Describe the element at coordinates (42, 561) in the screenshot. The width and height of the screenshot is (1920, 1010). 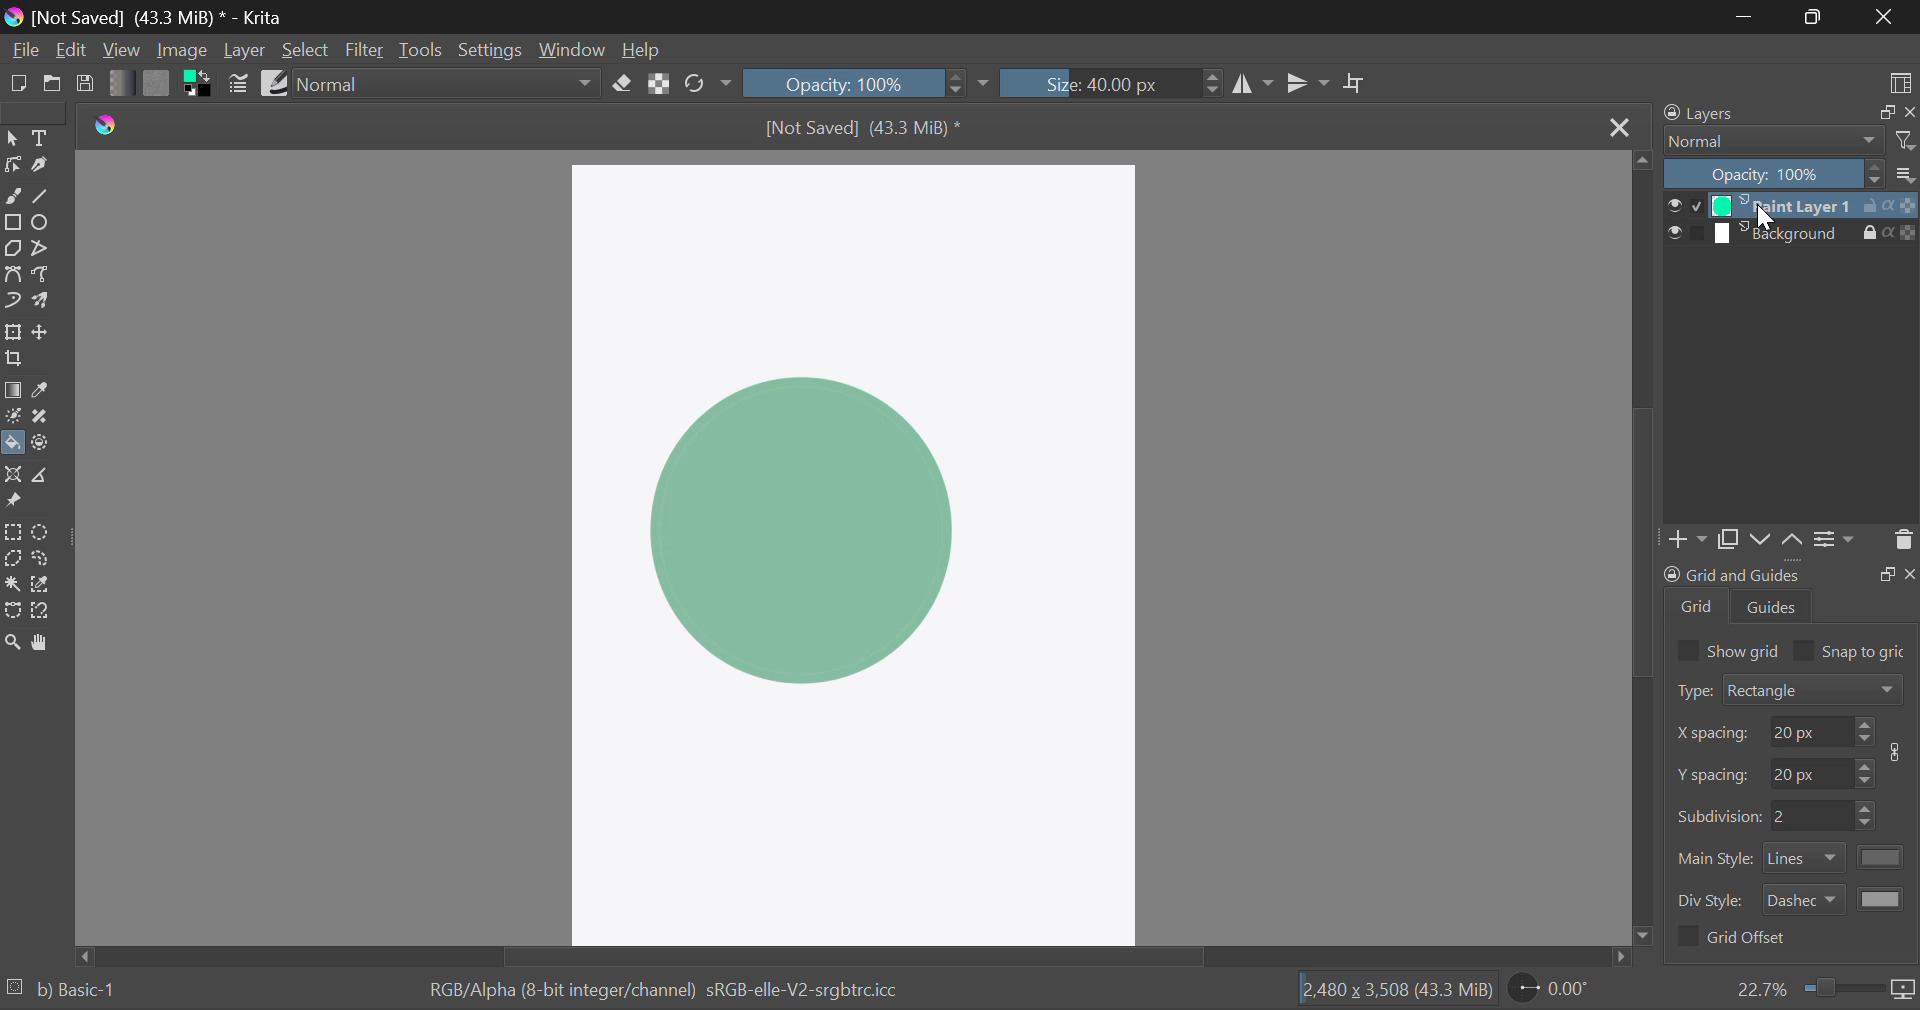
I see `Freehand Selection` at that location.